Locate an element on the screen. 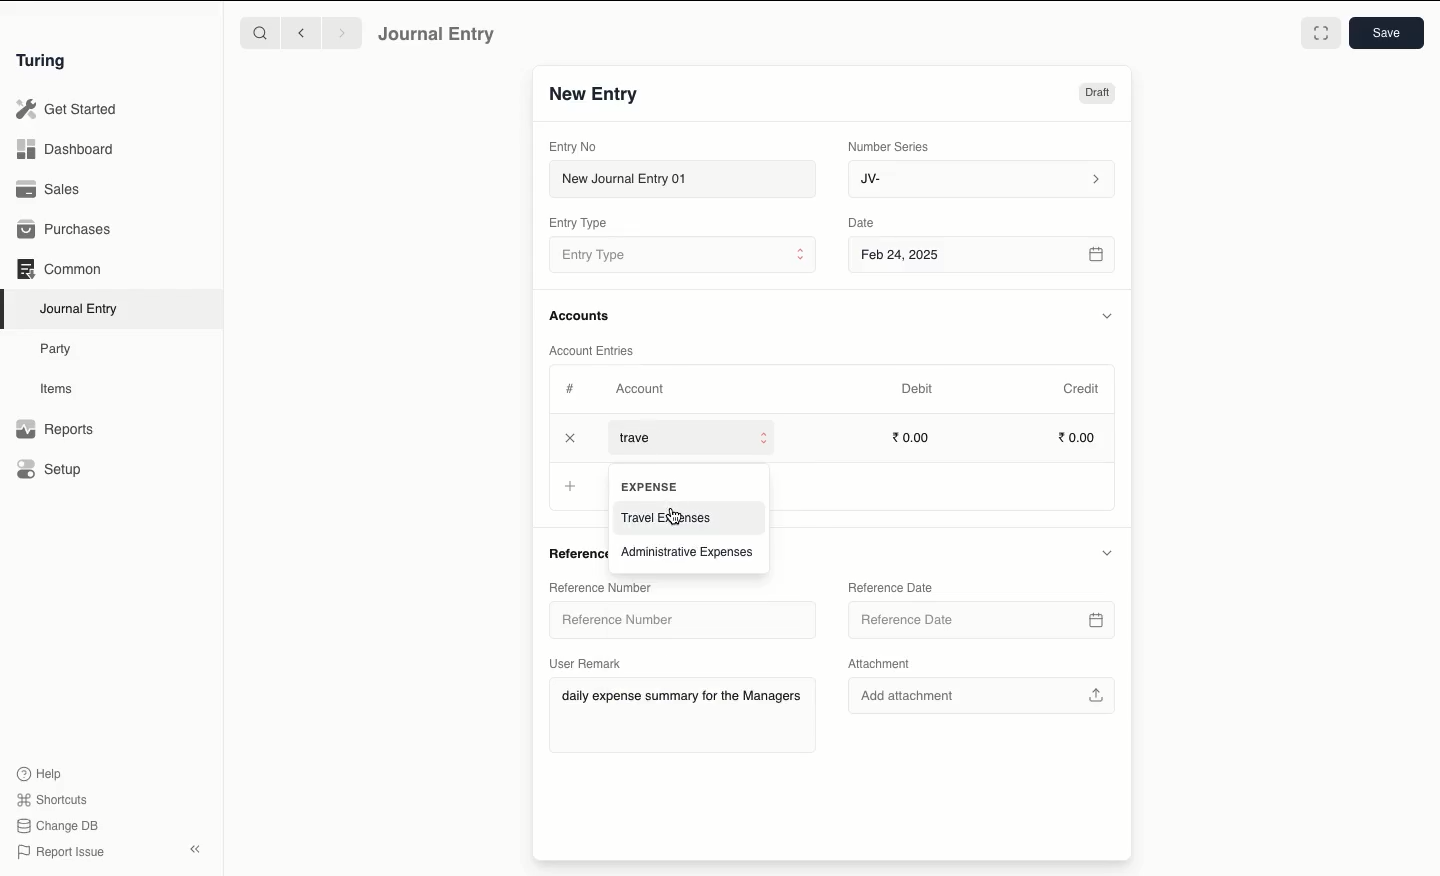 Image resolution: width=1440 pixels, height=876 pixels. Entry No is located at coordinates (573, 147).